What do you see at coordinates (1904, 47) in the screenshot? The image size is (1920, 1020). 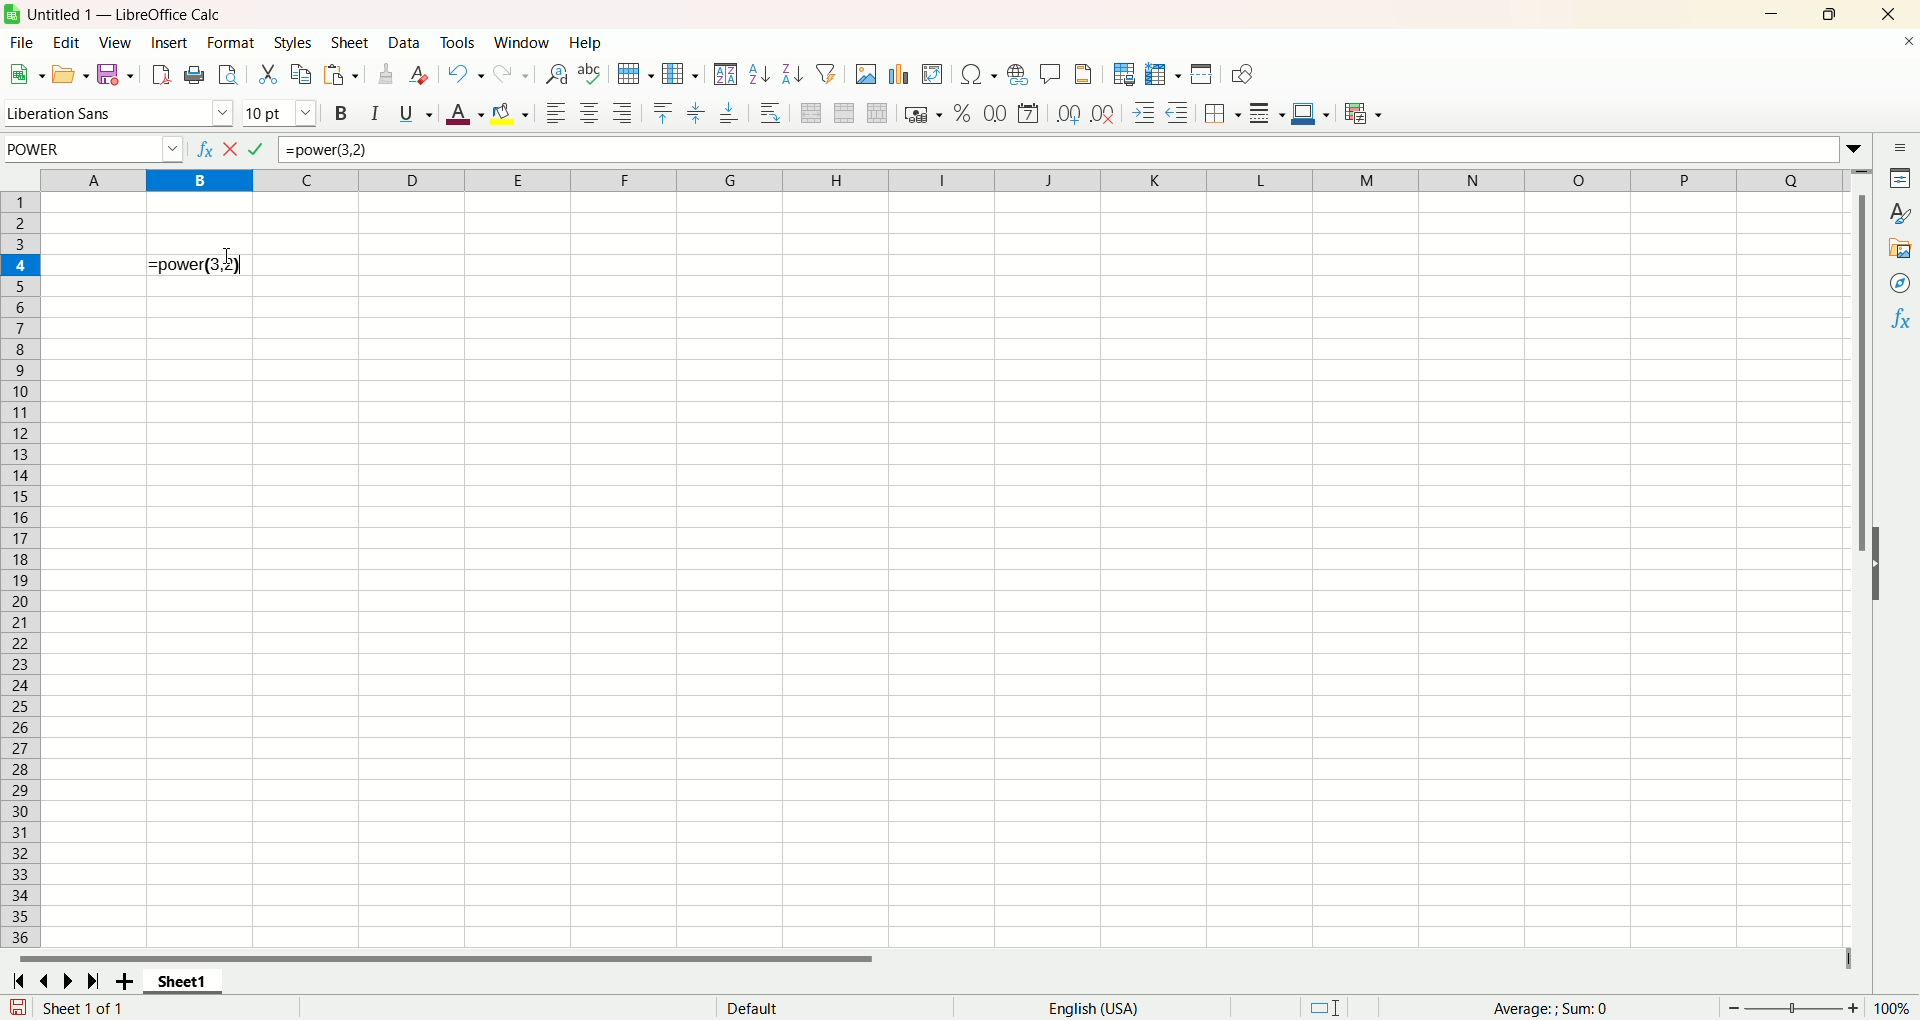 I see `close document` at bounding box center [1904, 47].